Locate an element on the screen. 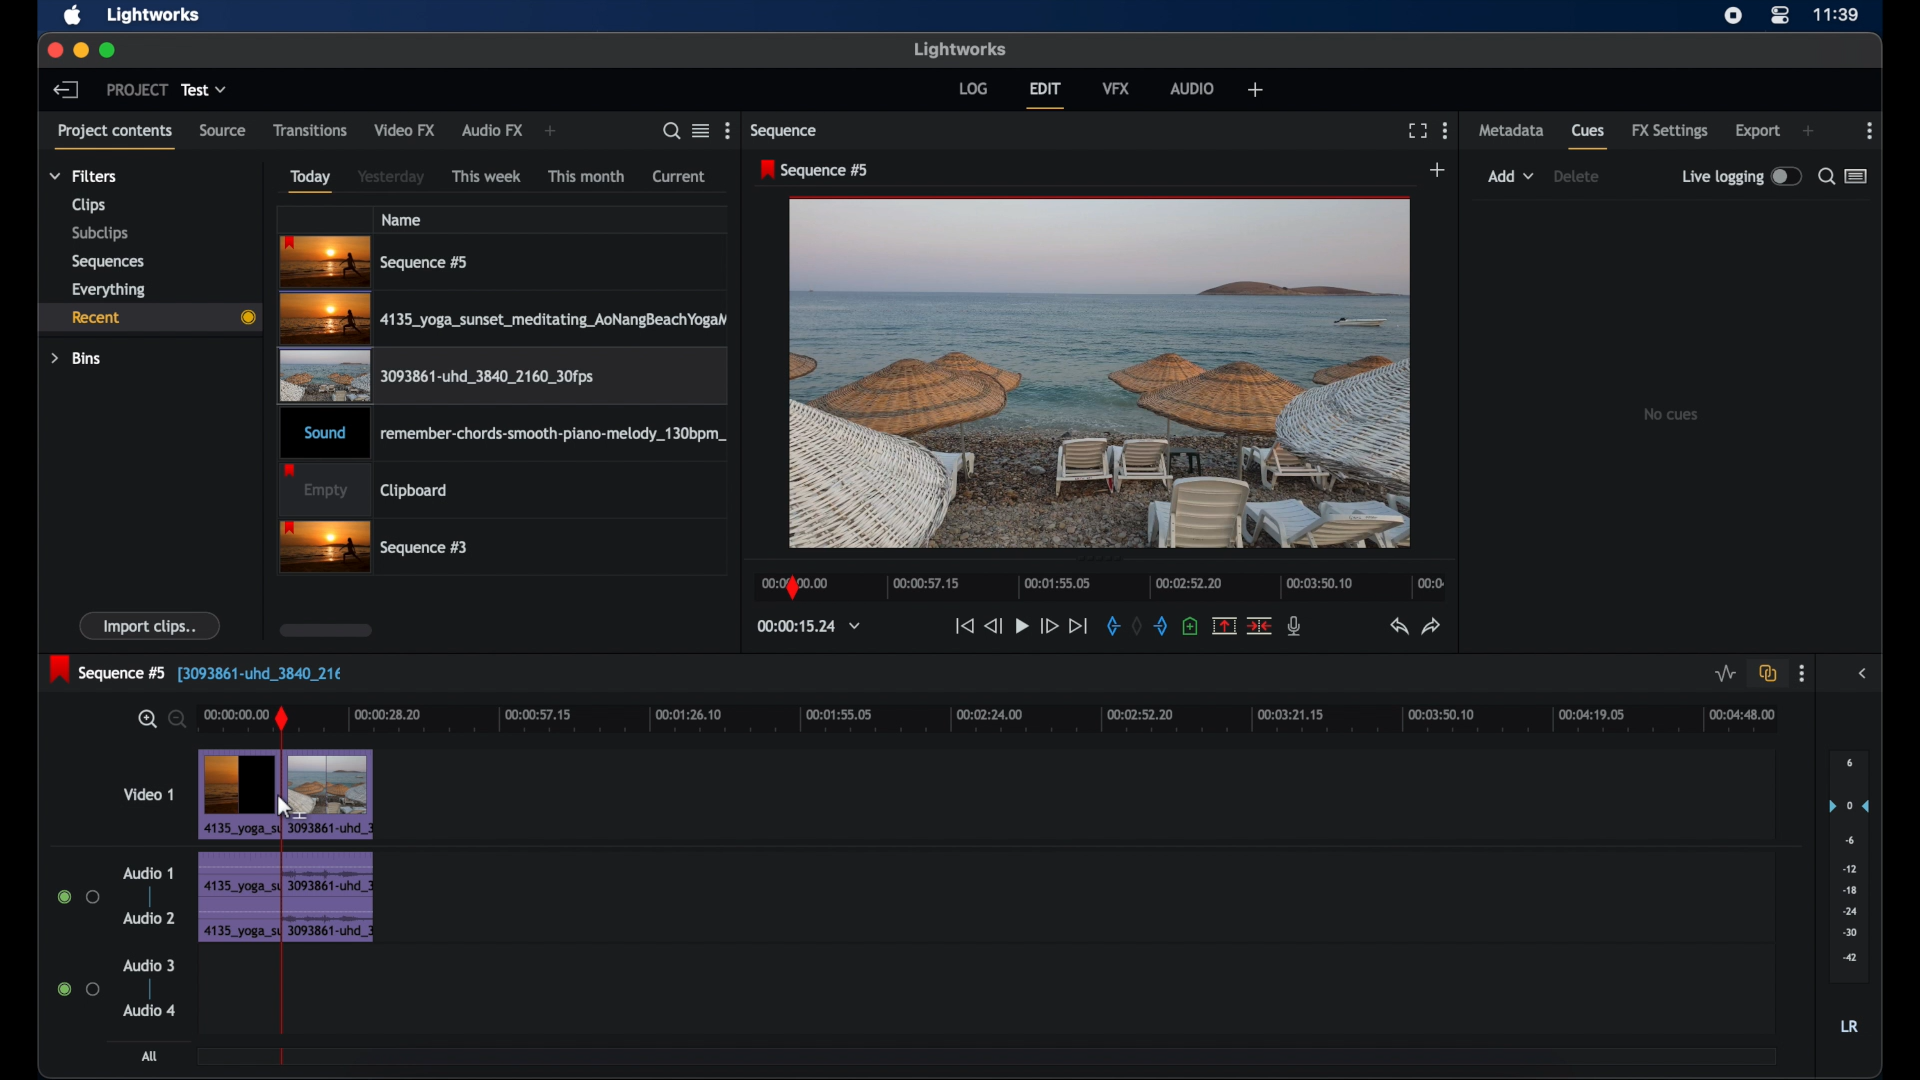 This screenshot has width=1920, height=1080. project contents is located at coordinates (115, 137).